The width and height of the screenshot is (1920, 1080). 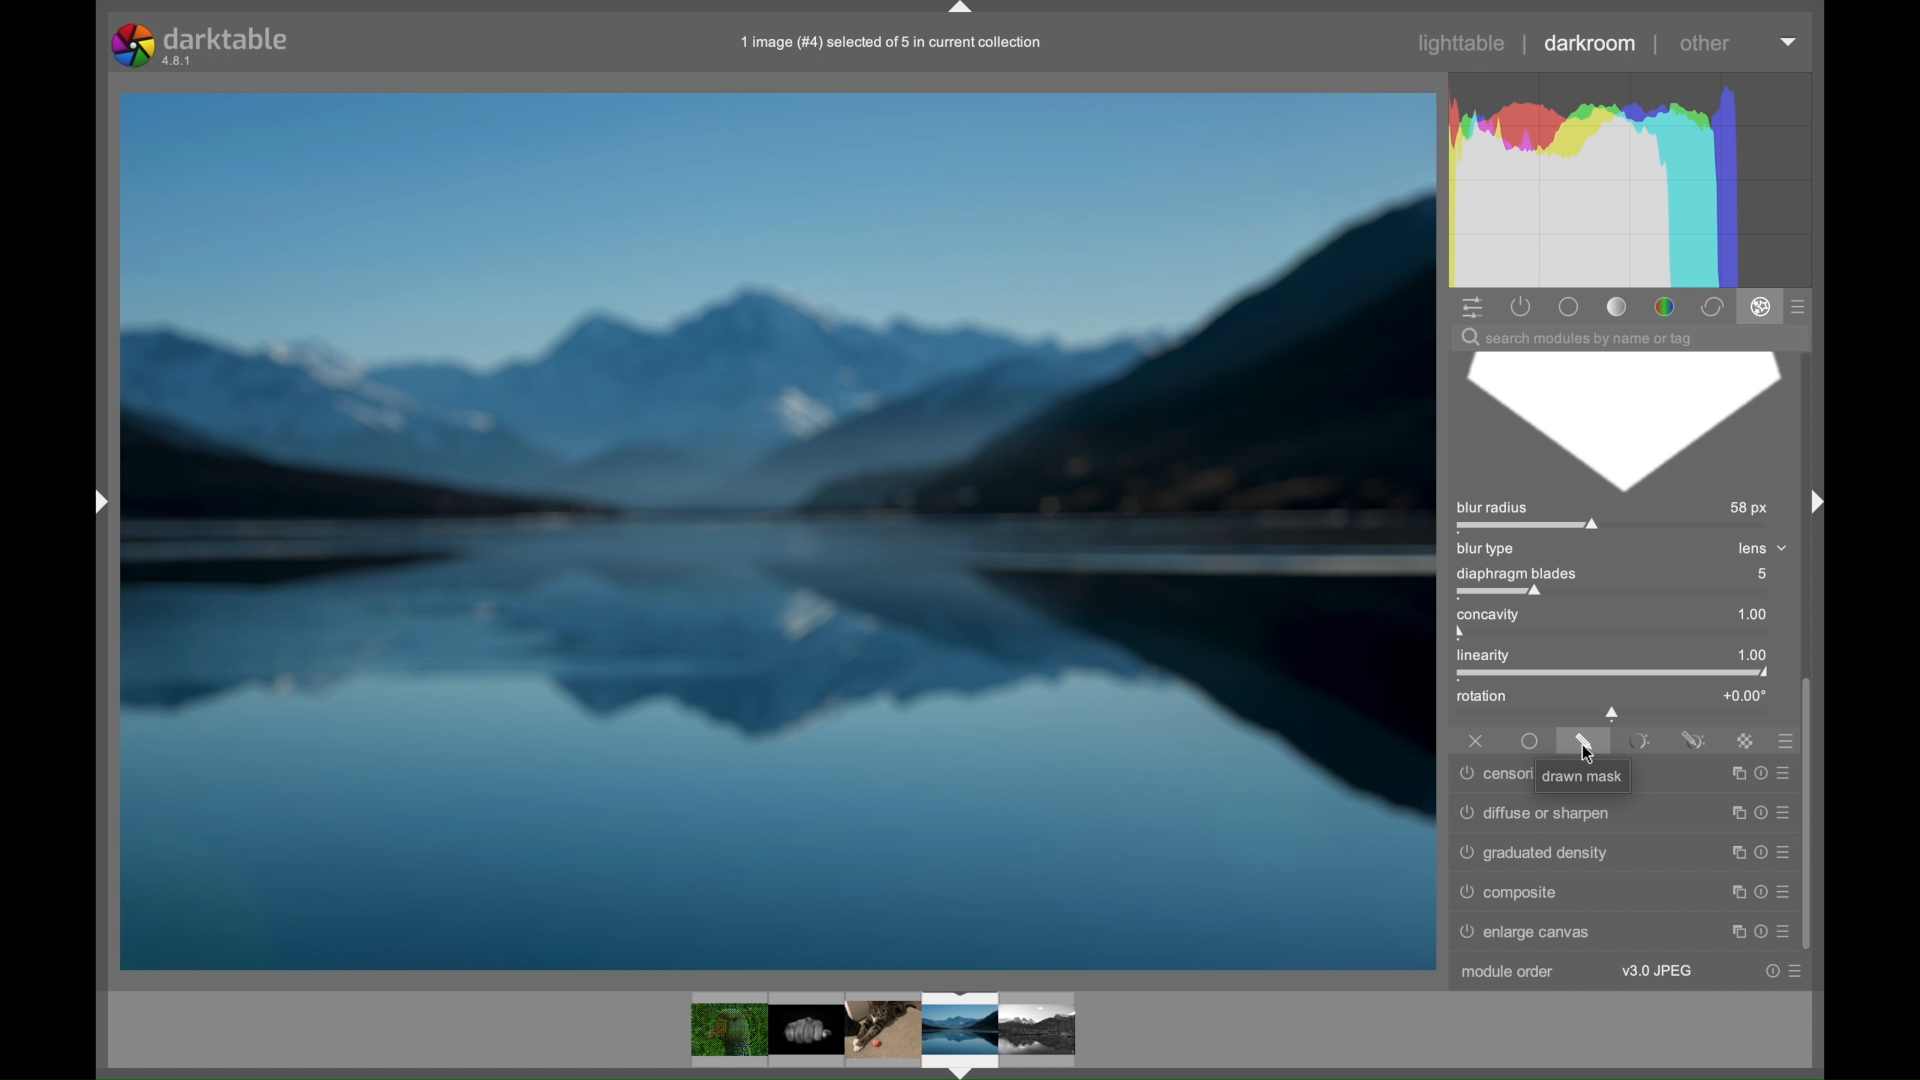 What do you see at coordinates (1531, 515) in the screenshot?
I see `blur radius` at bounding box center [1531, 515].